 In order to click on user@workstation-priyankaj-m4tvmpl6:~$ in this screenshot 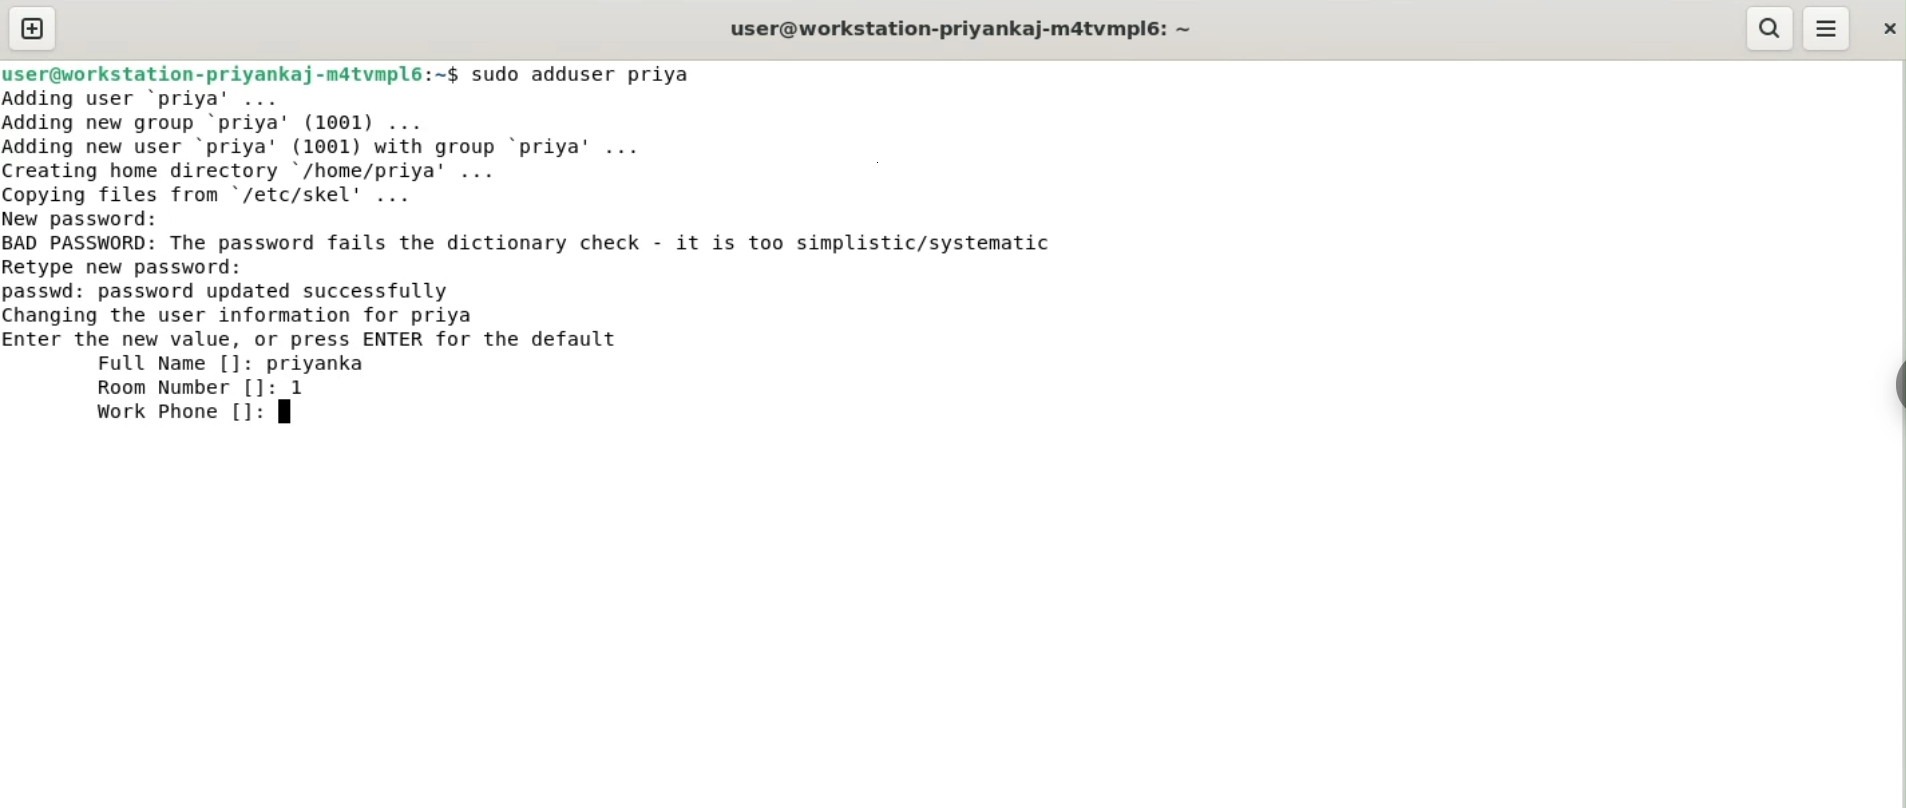, I will do `click(230, 71)`.